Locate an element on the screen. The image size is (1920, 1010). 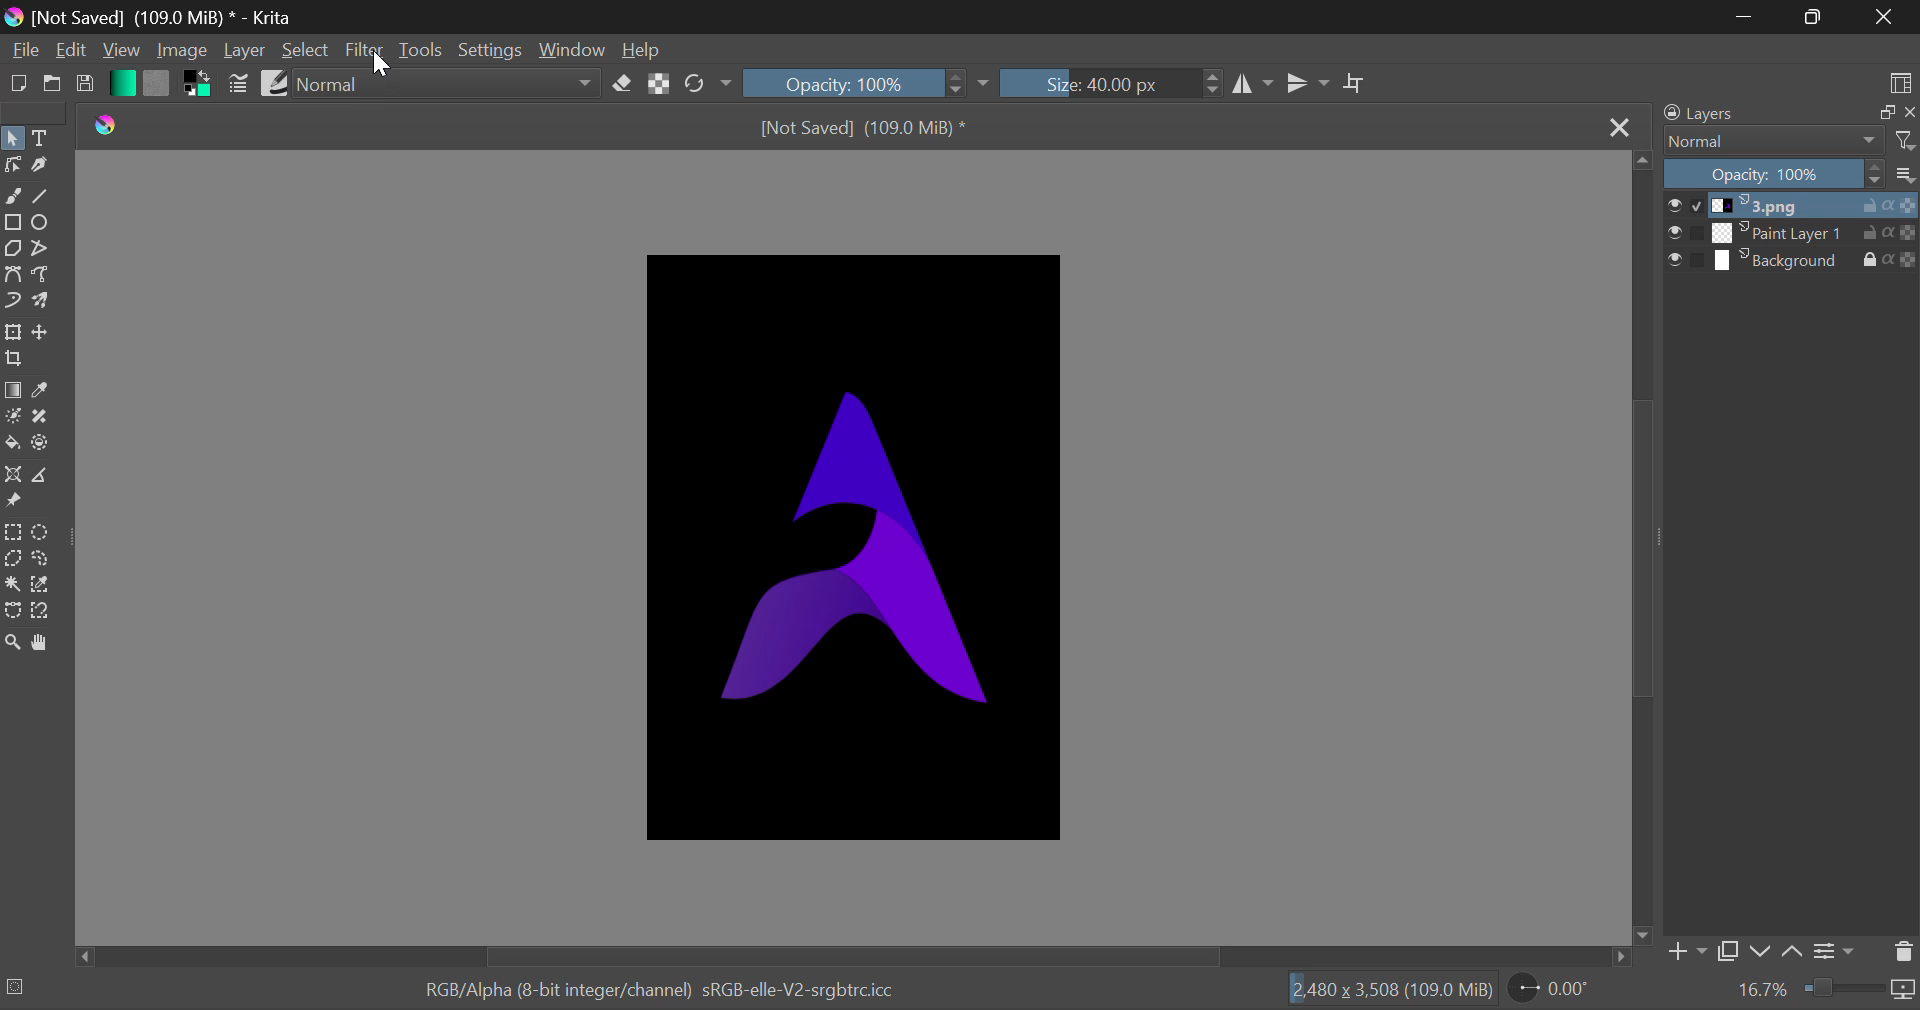
Delete Layer is located at coordinates (1902, 952).